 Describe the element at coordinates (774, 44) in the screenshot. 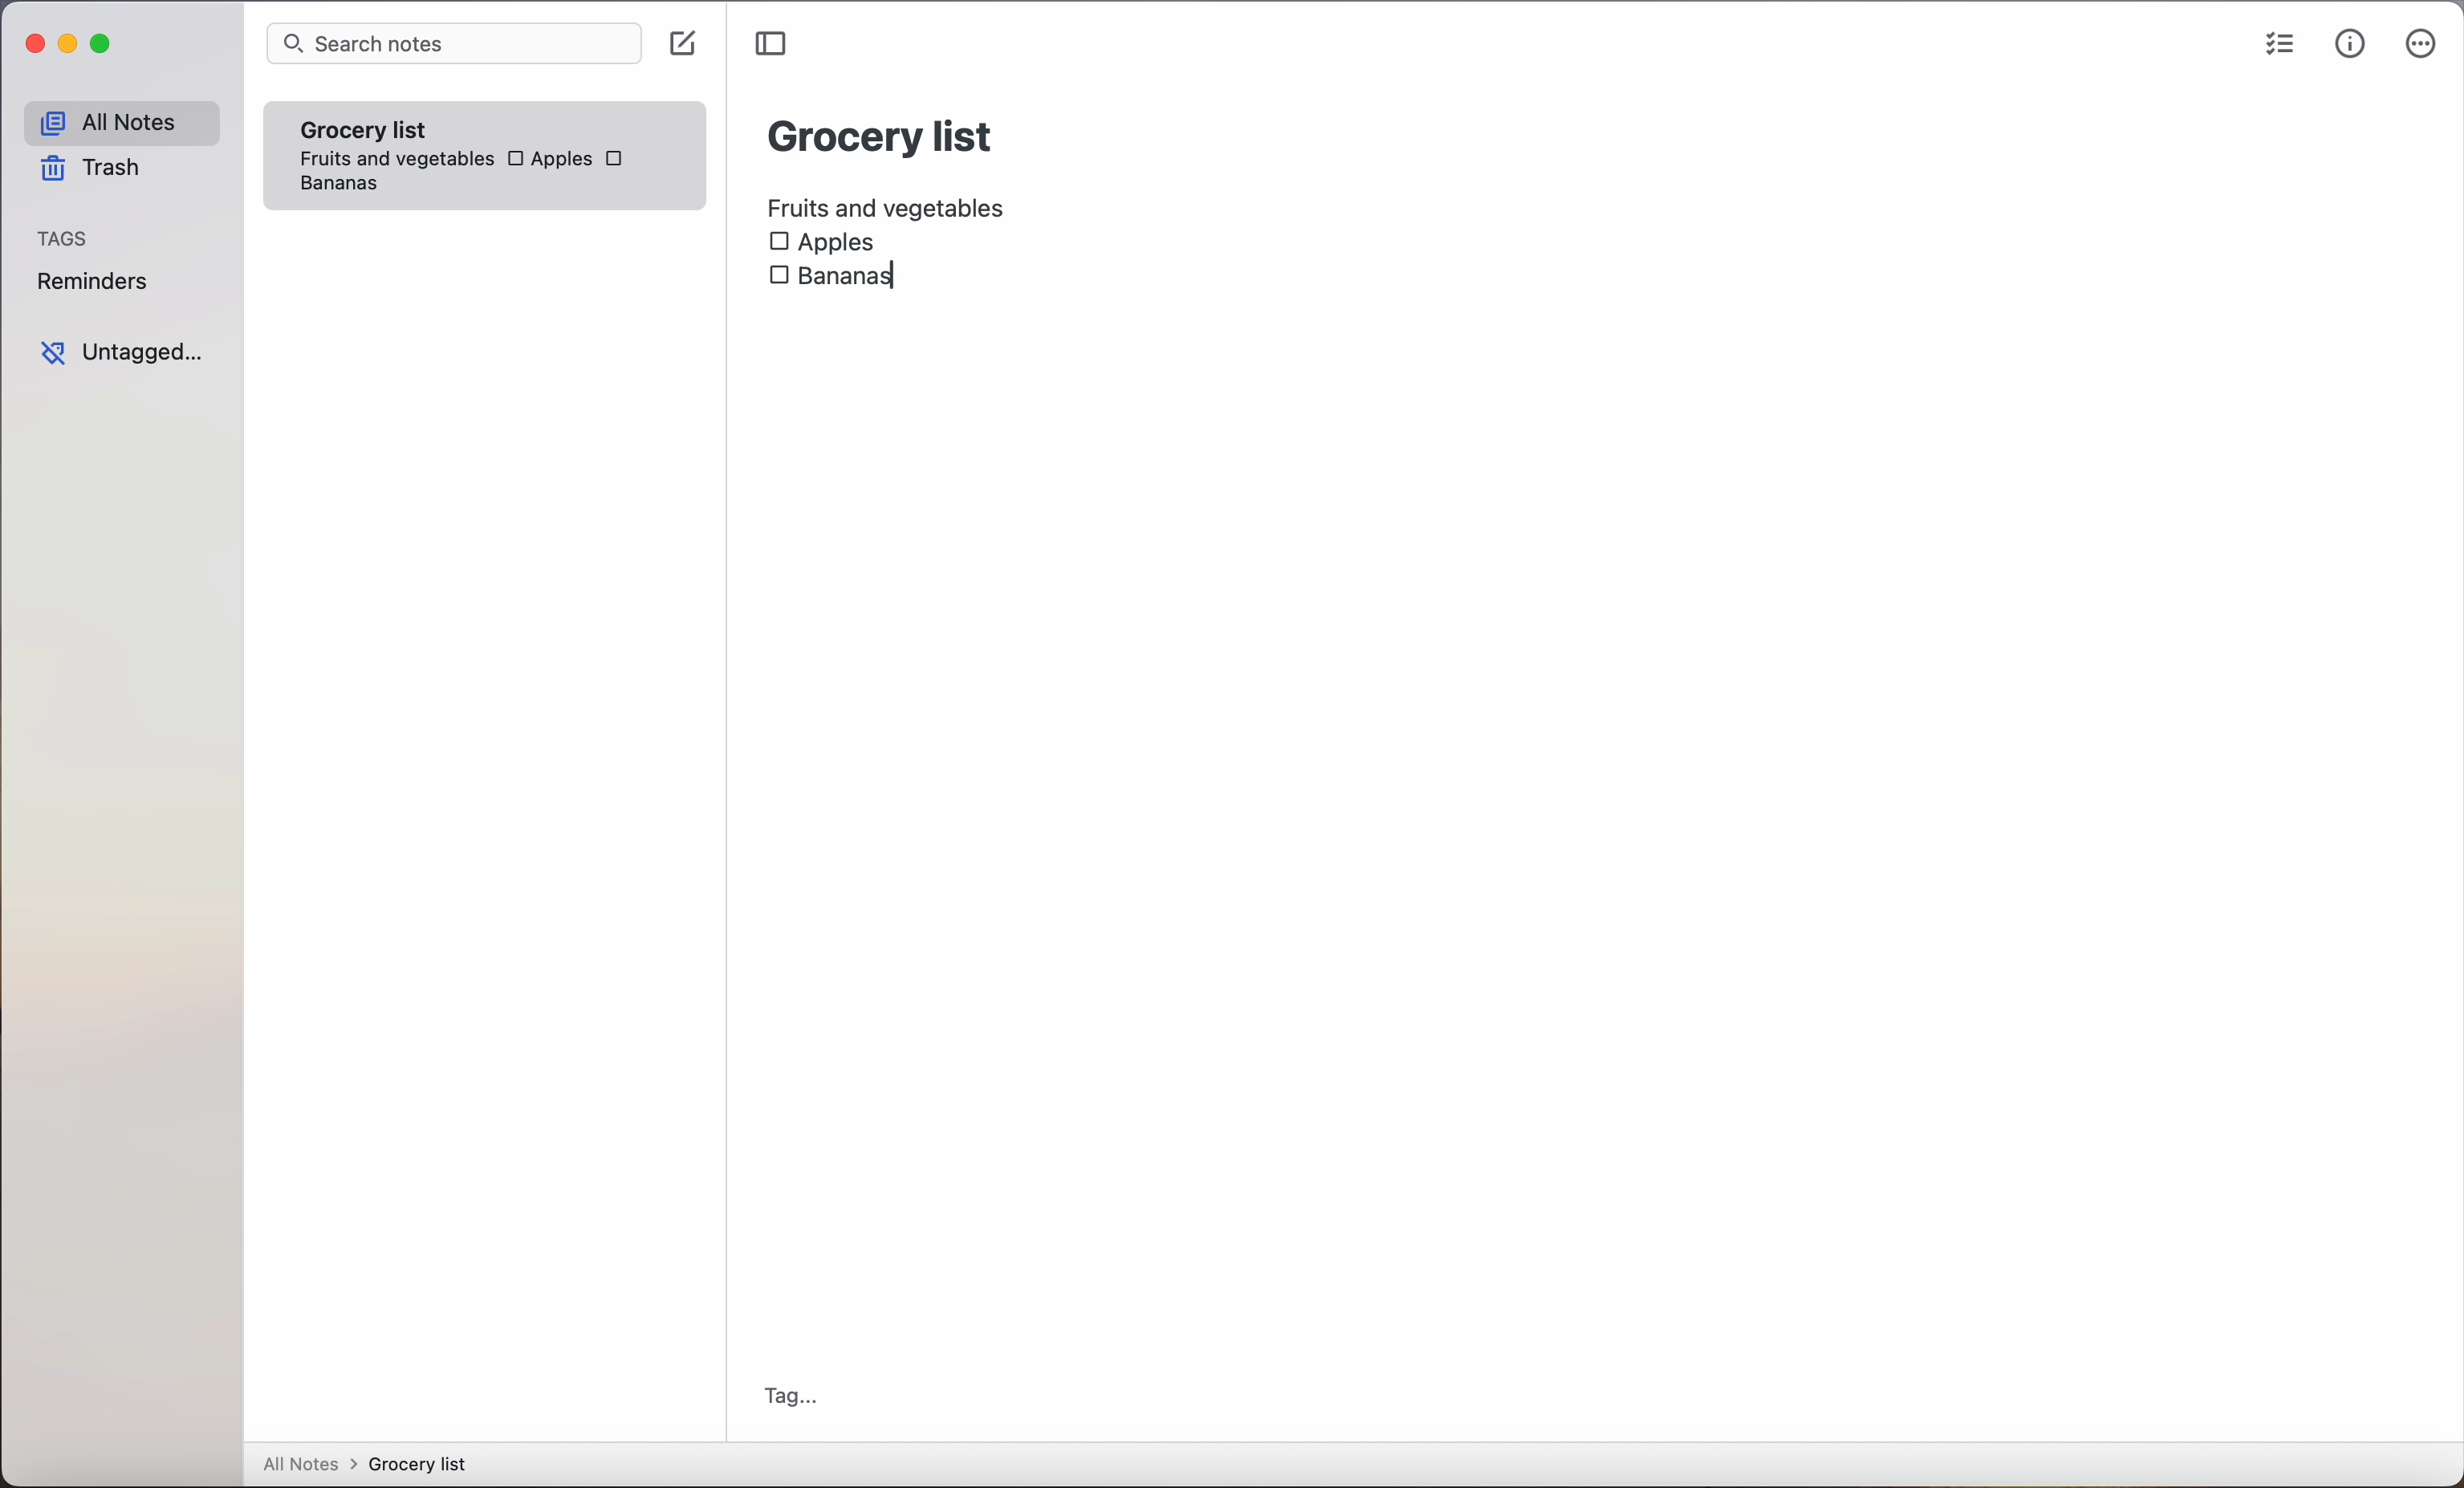

I see `toggle sidebar` at that location.